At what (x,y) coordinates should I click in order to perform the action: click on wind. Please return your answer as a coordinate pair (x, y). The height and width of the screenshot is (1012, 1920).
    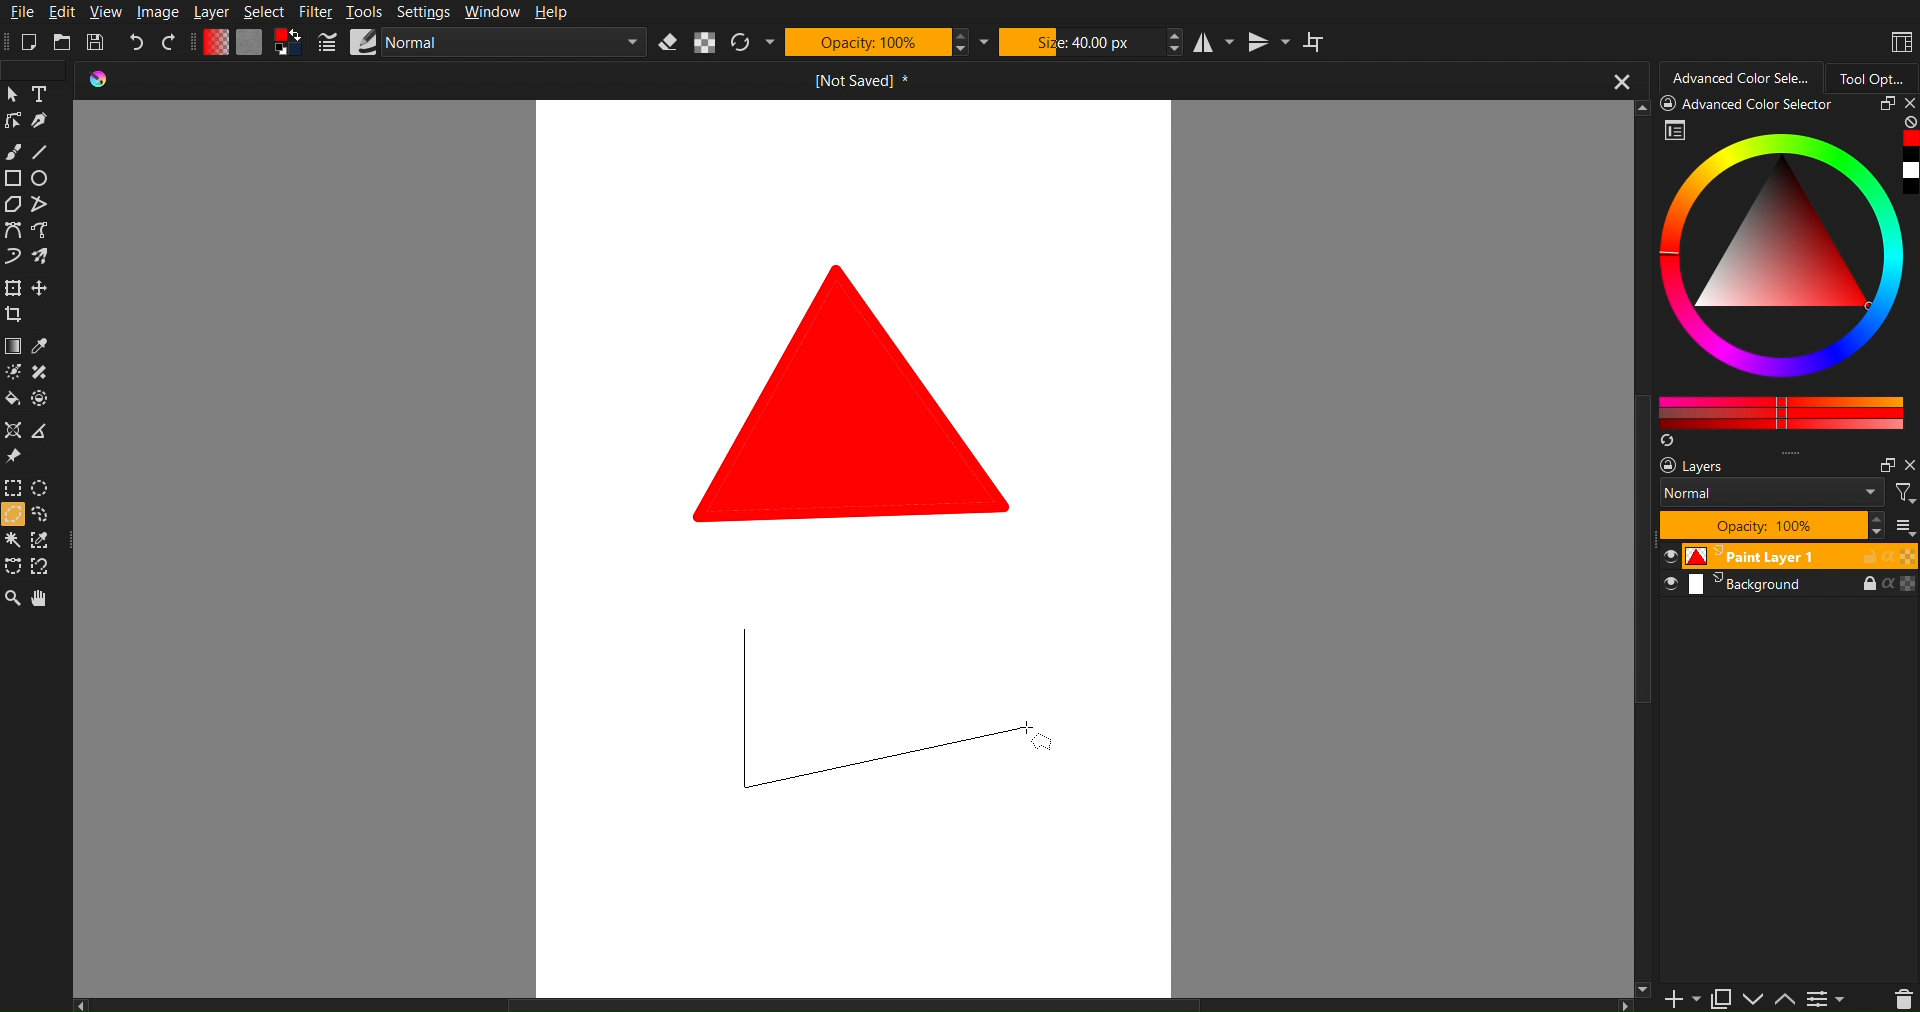
    Looking at the image, I should click on (12, 543).